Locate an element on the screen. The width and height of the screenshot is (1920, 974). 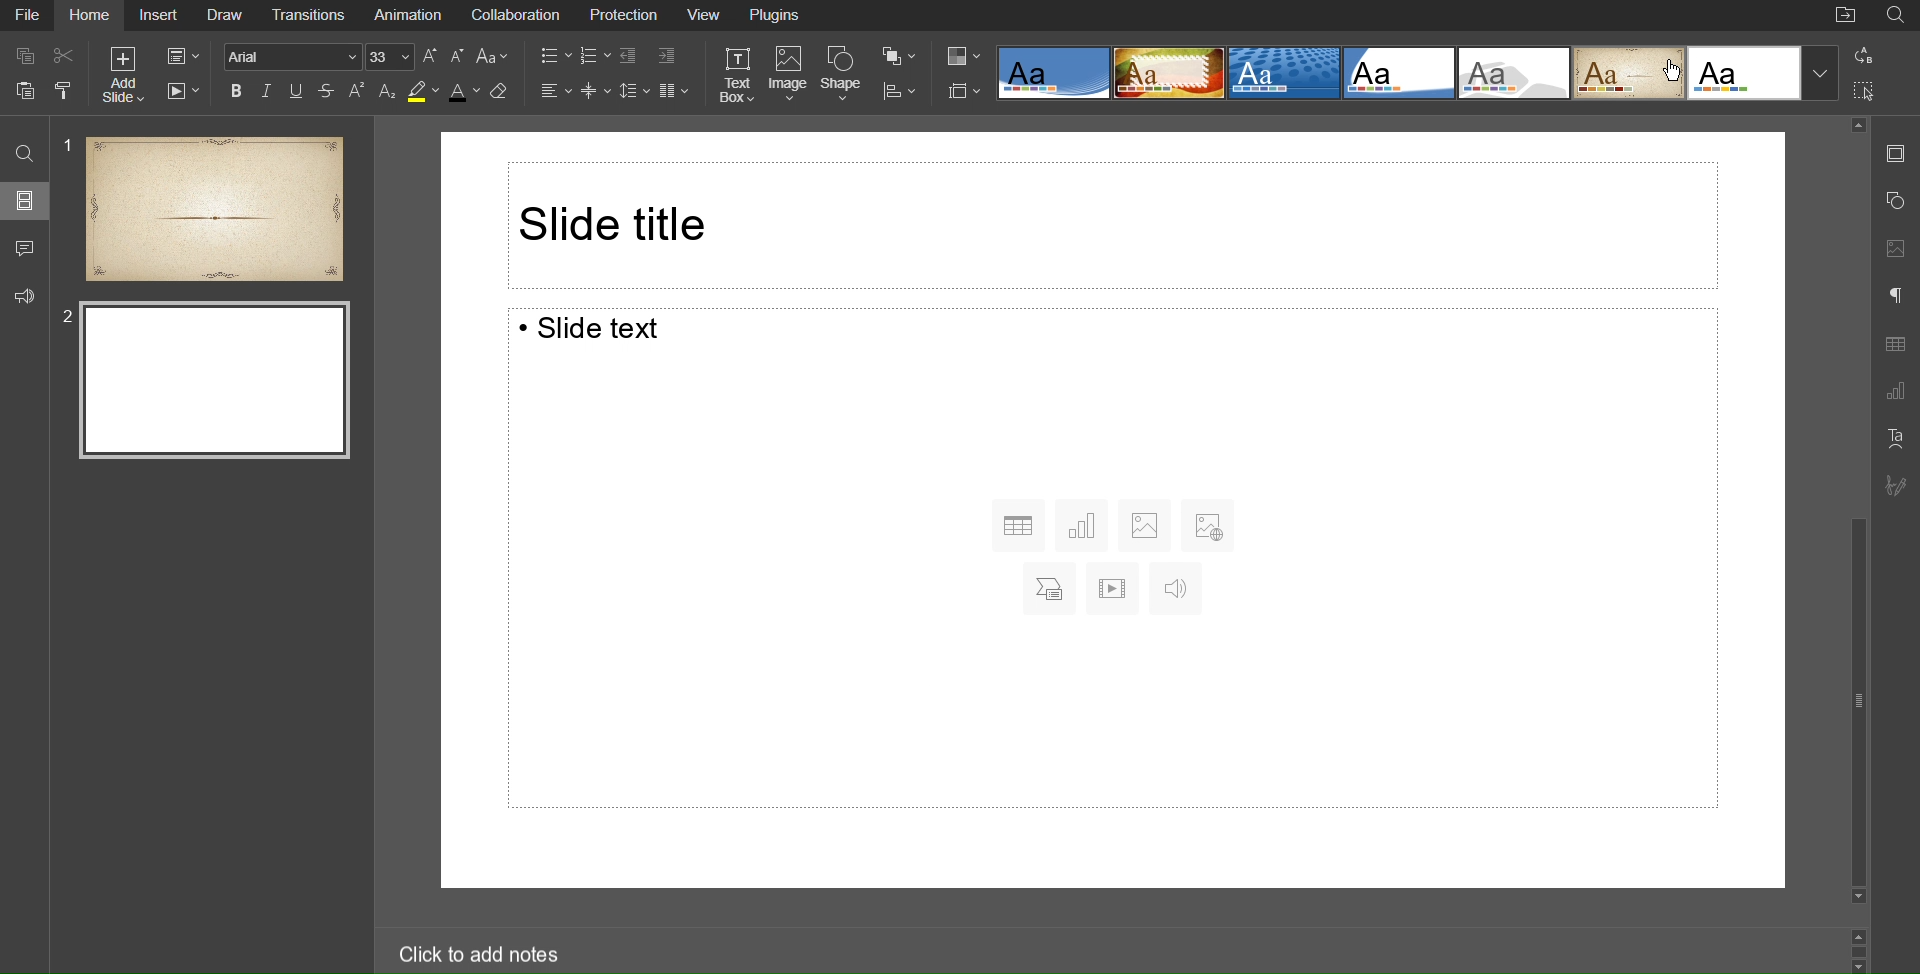
Bullet List is located at coordinates (556, 58).